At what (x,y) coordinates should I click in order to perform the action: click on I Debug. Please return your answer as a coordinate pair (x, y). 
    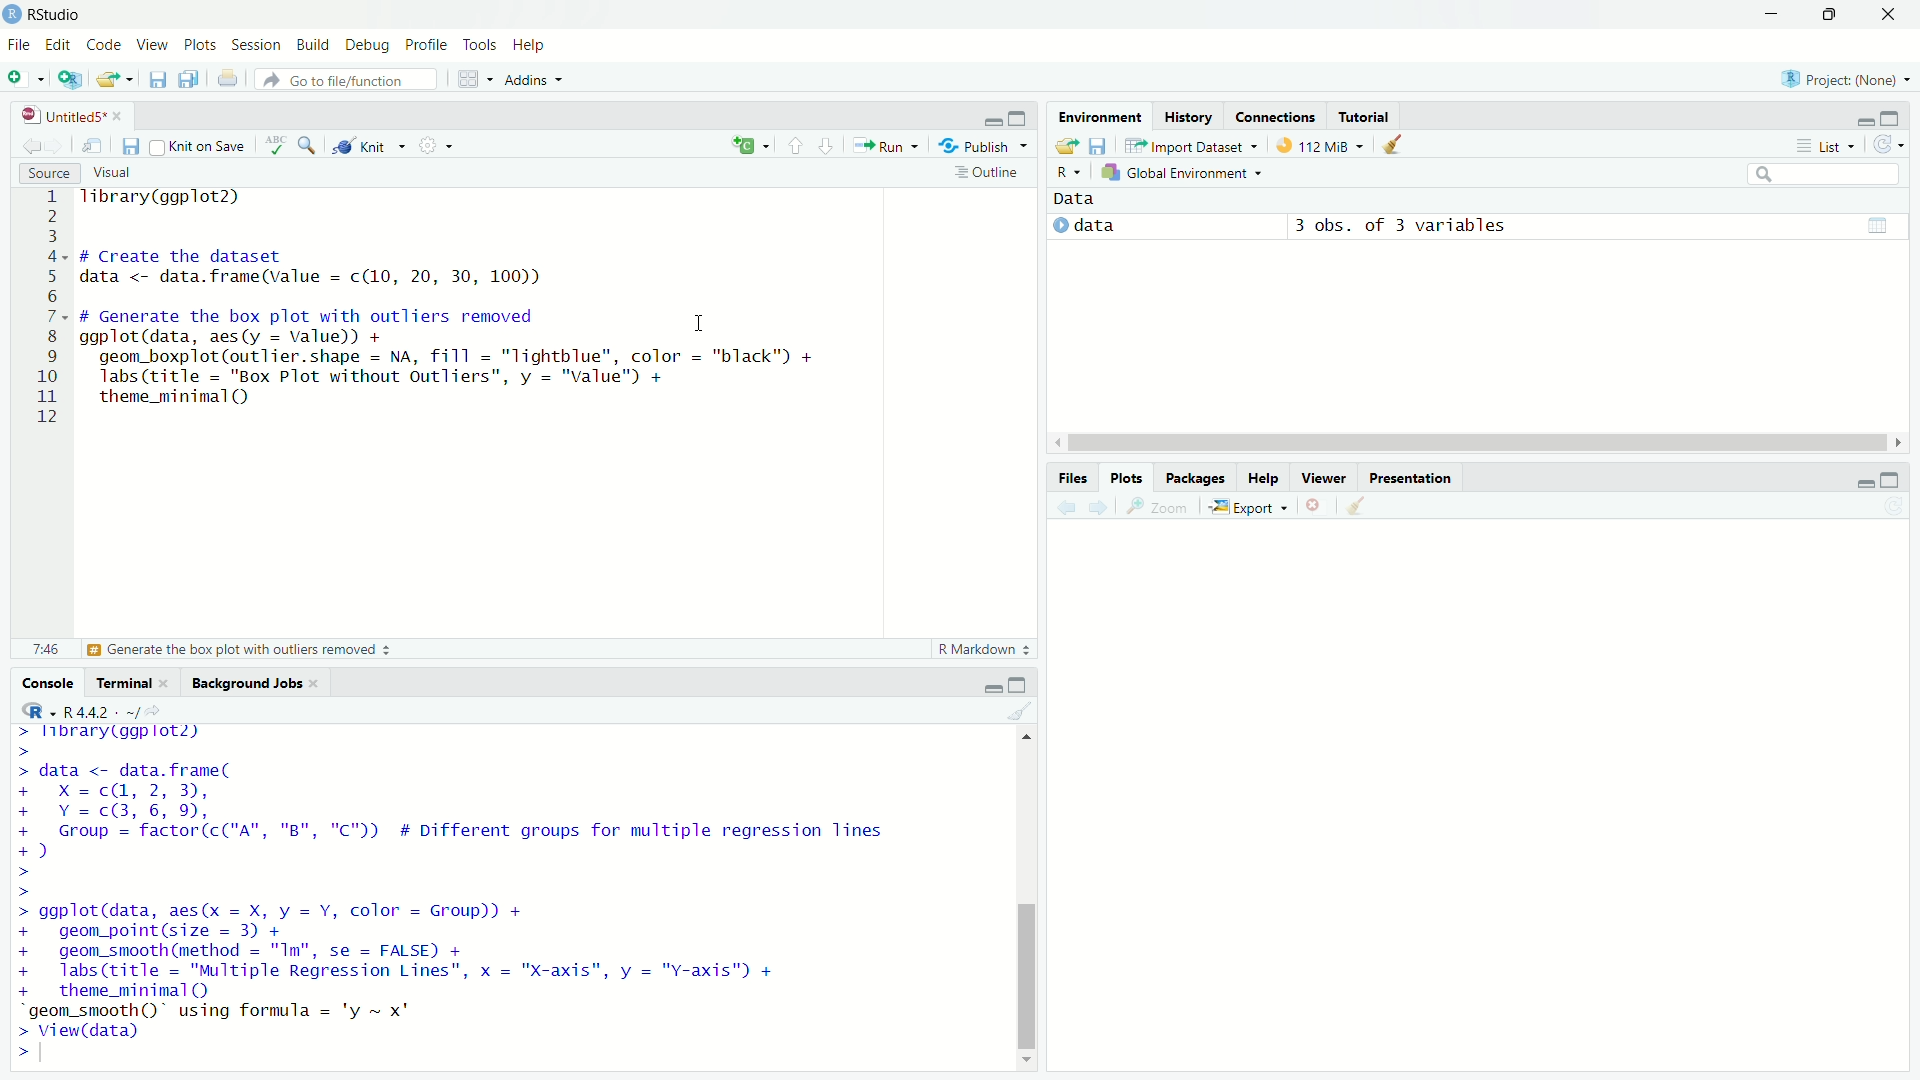
    Looking at the image, I should click on (369, 46).